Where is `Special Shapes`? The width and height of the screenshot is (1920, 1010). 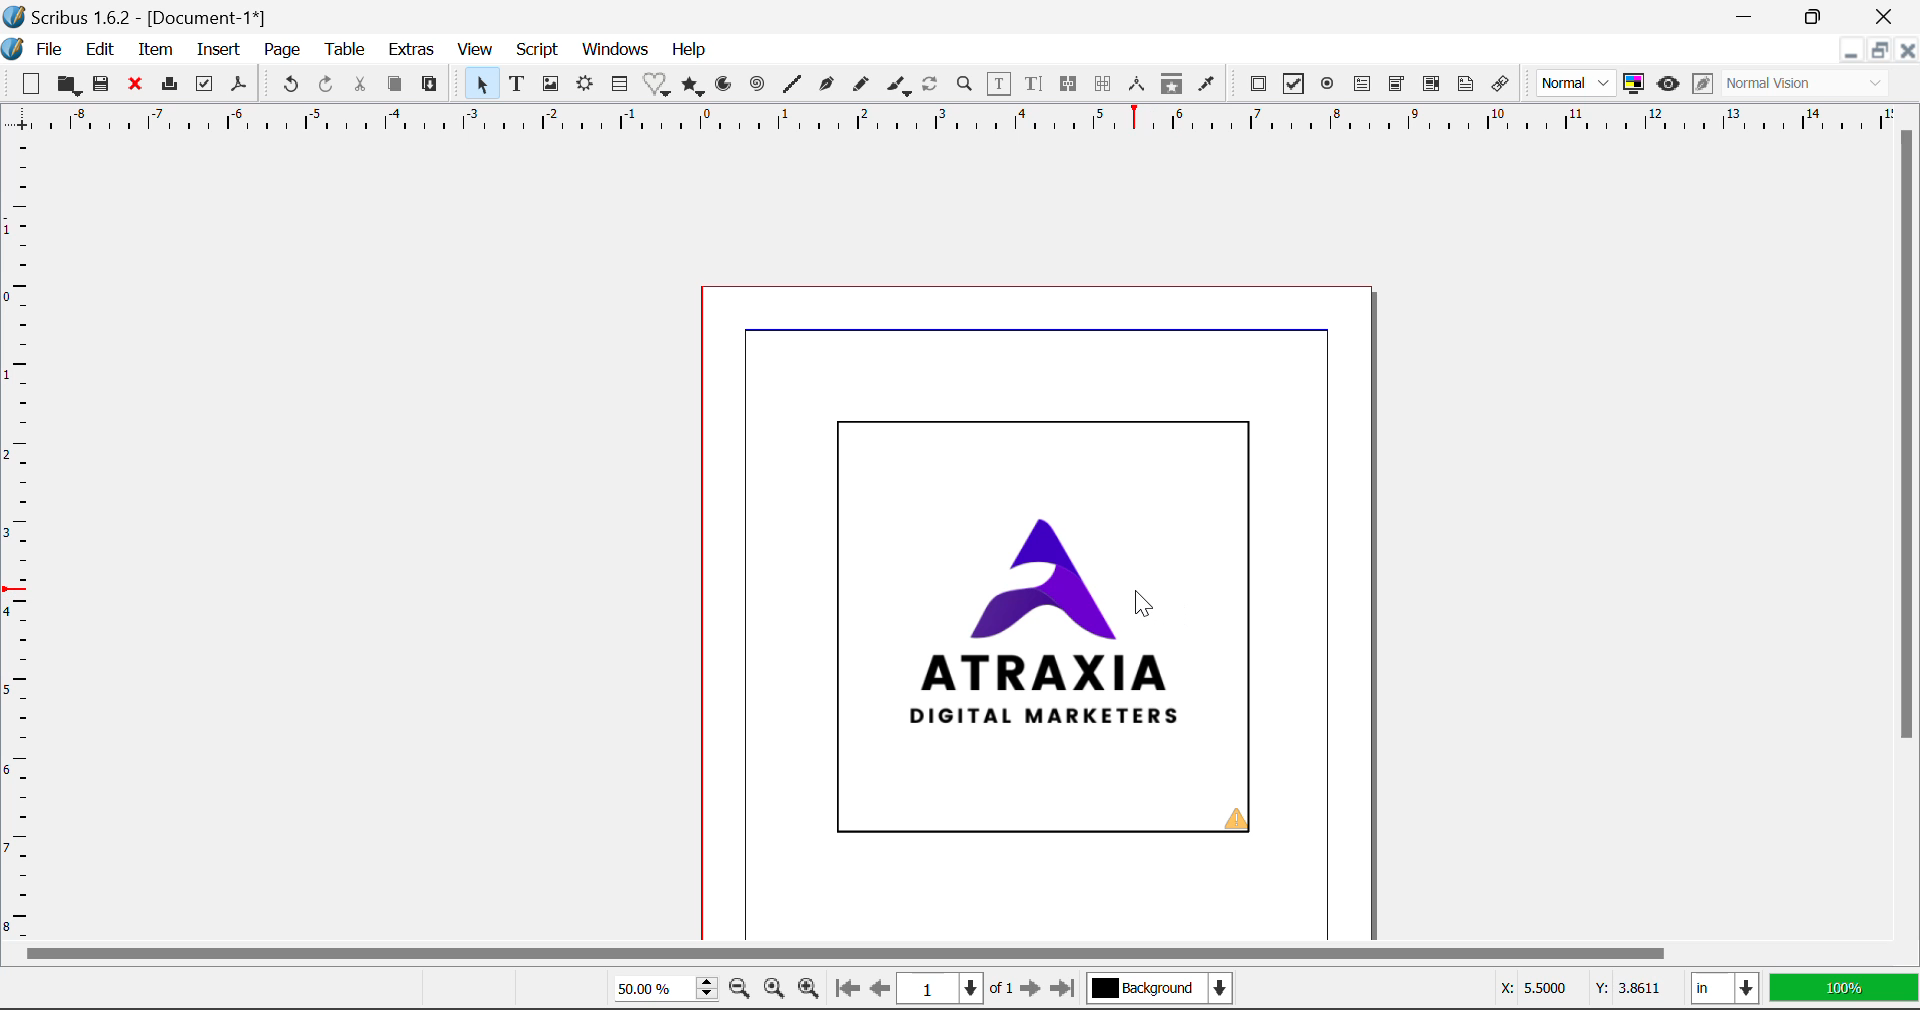
Special Shapes is located at coordinates (660, 87).